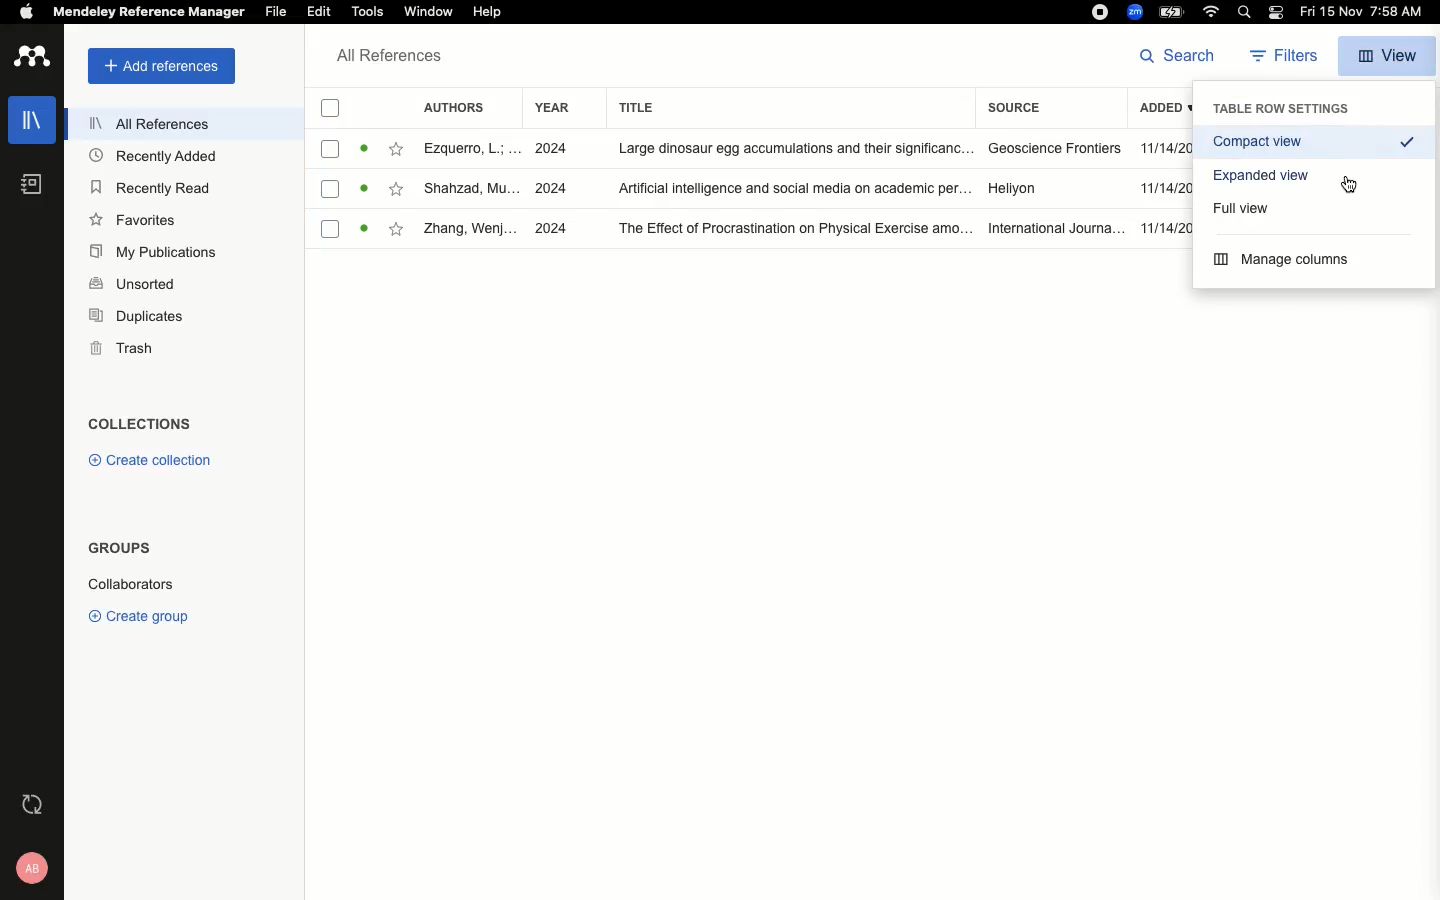 This screenshot has height=900, width=1440. Describe the element at coordinates (553, 187) in the screenshot. I see `2024` at that location.